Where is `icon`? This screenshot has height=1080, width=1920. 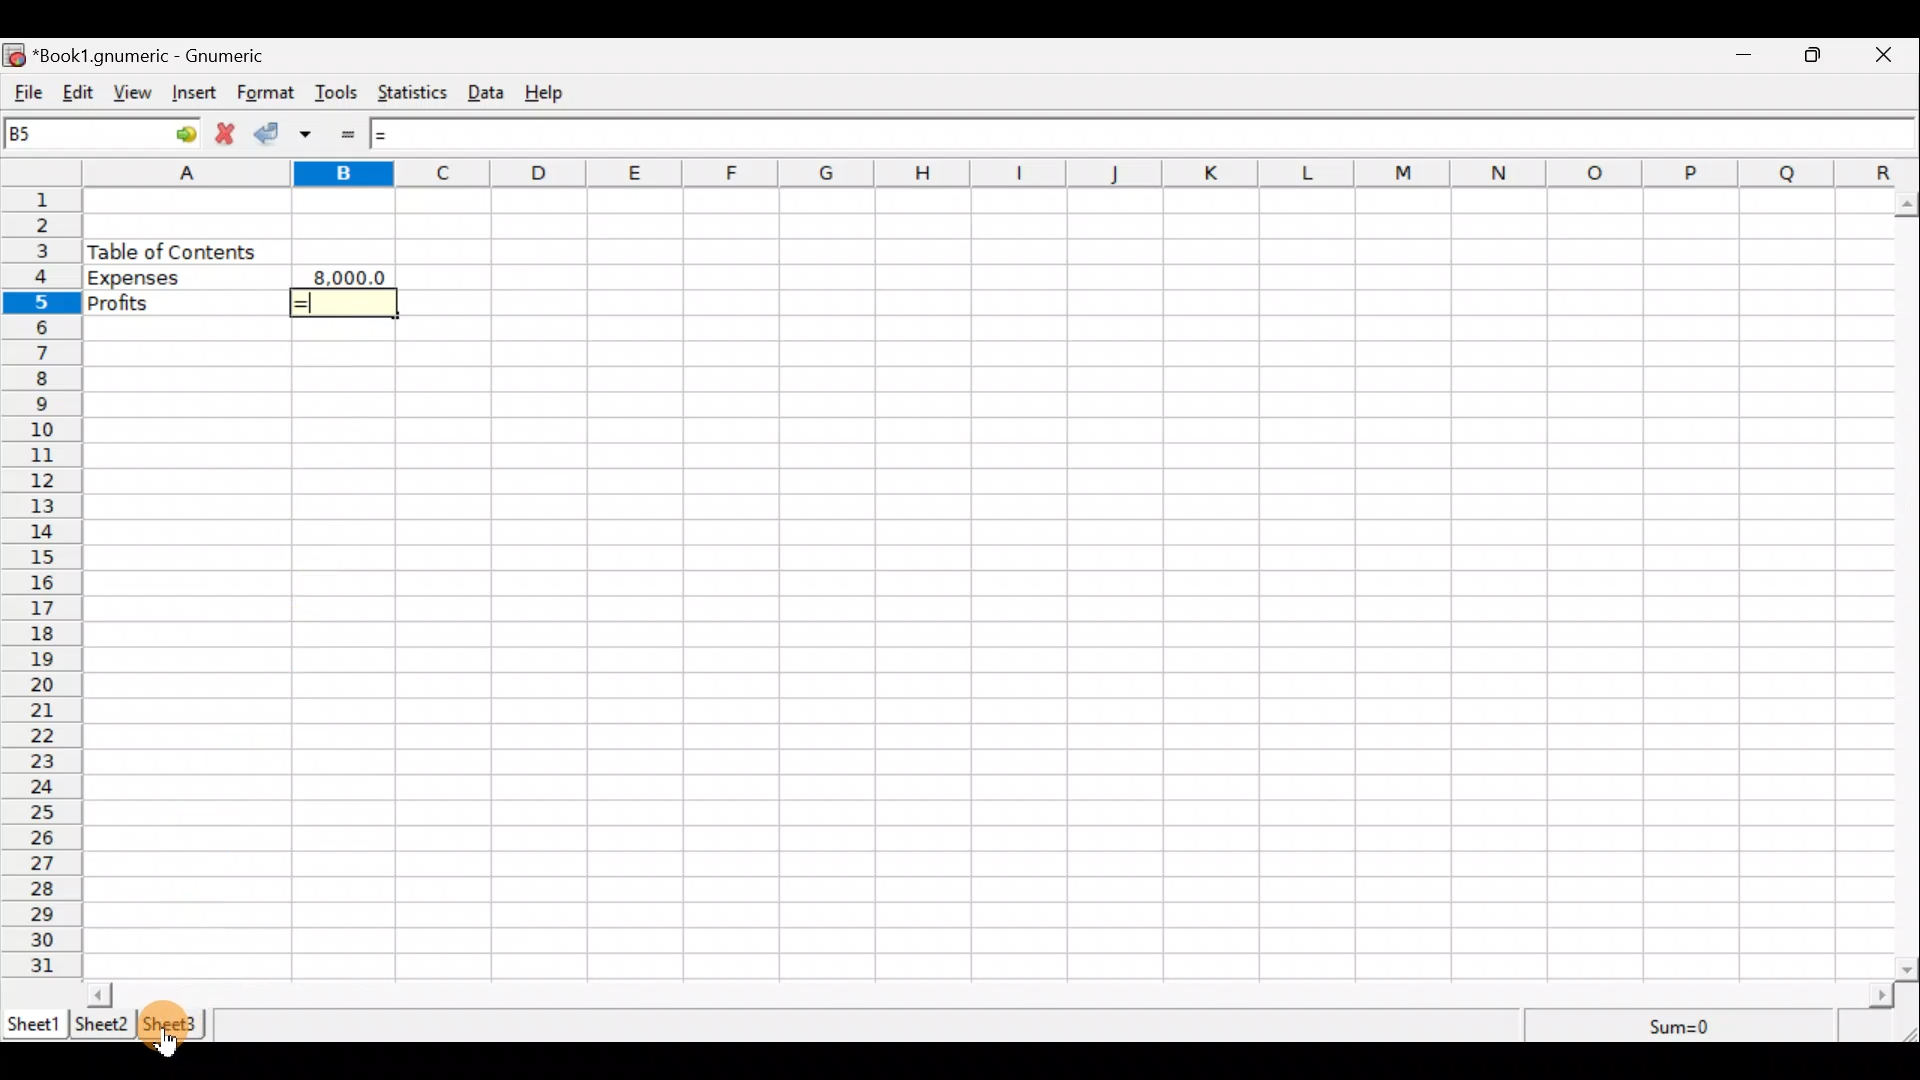 icon is located at coordinates (16, 56).